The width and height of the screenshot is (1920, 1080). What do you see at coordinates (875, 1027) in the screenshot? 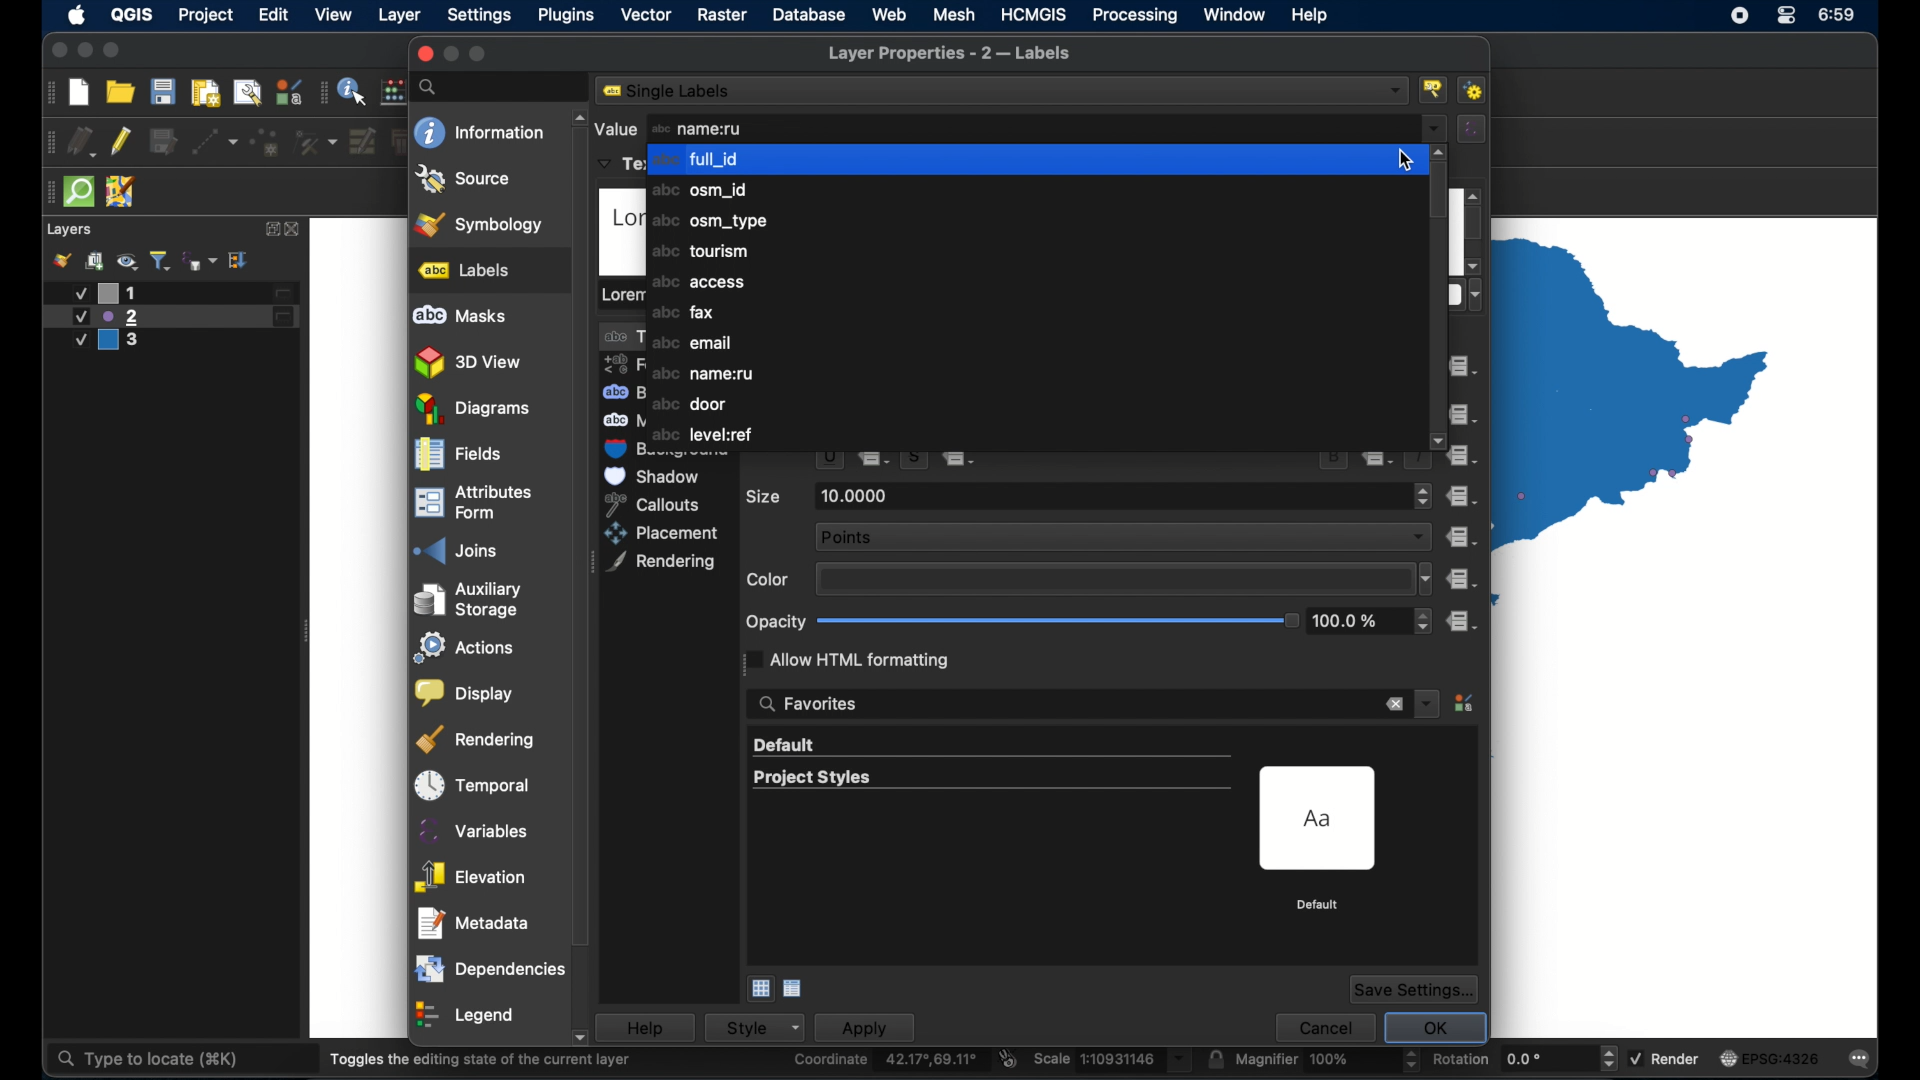
I see `apply` at bounding box center [875, 1027].